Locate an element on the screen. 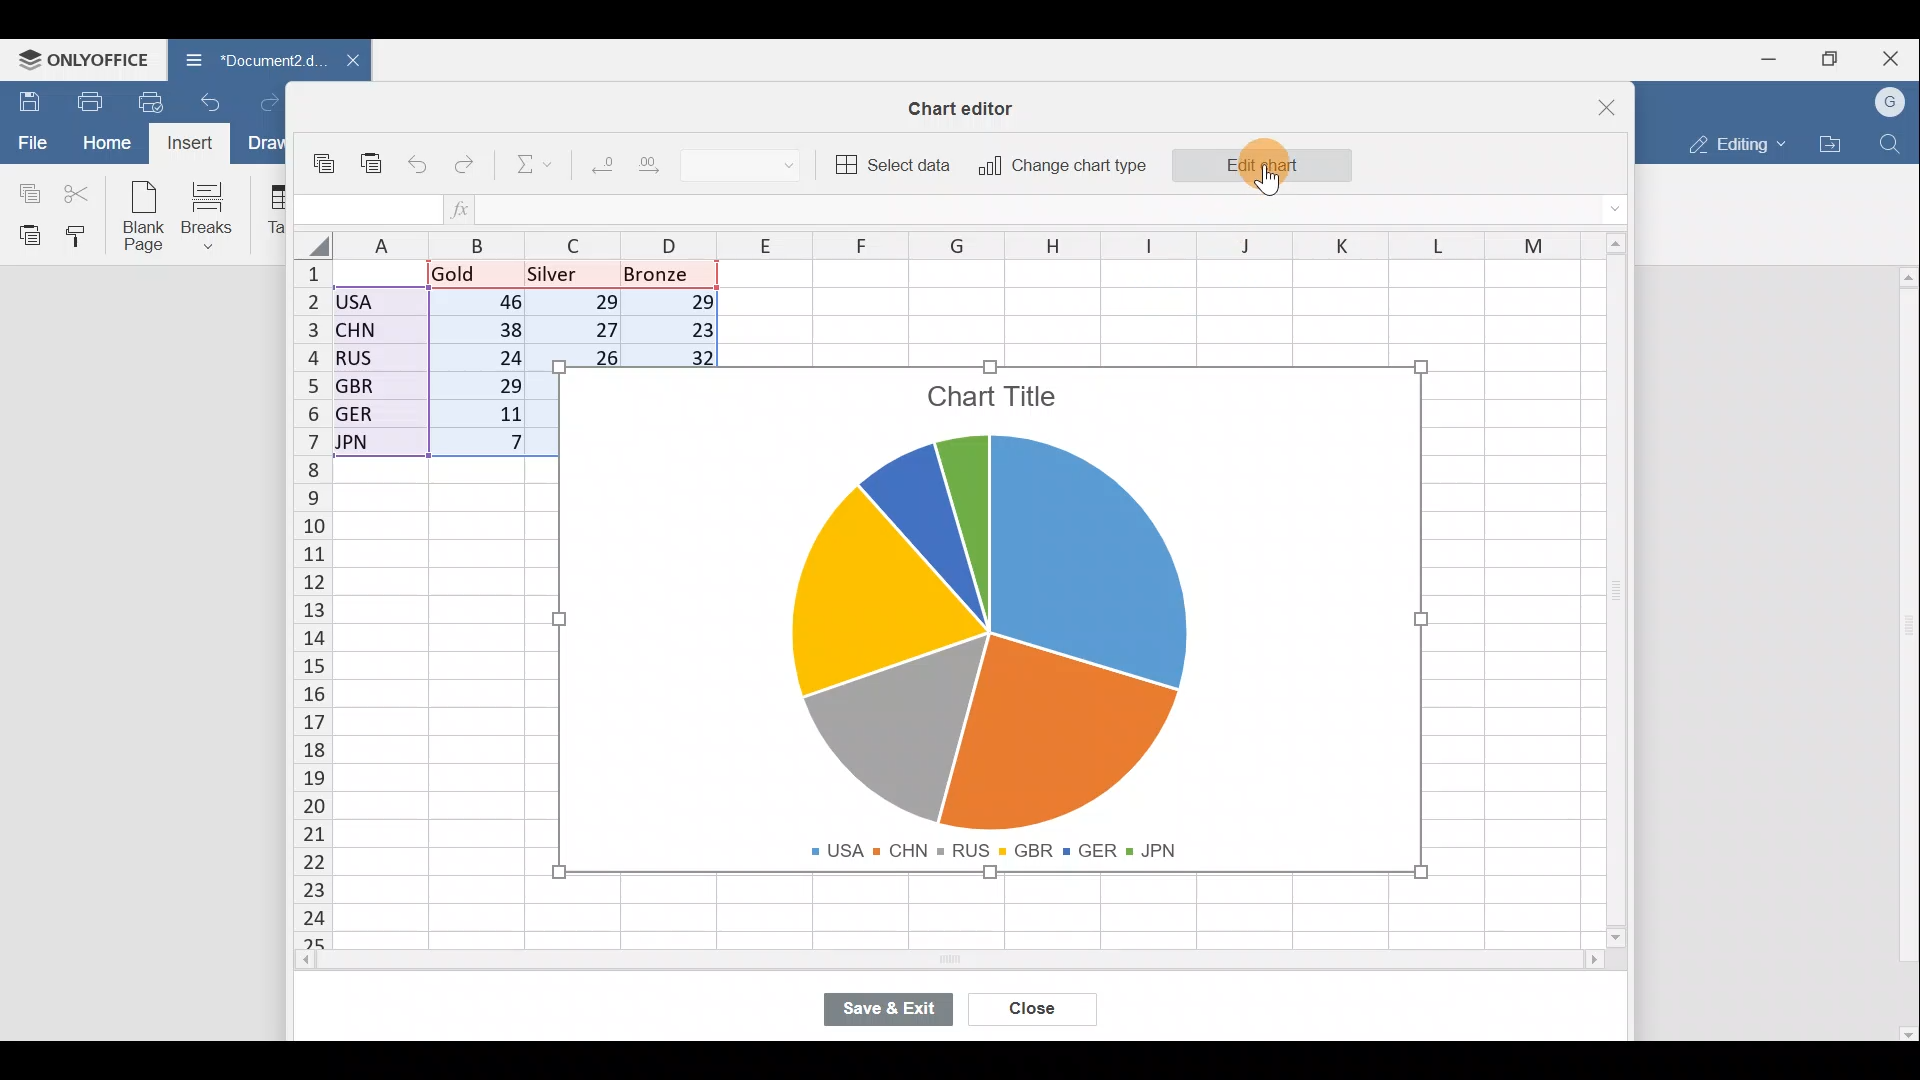  Account name is located at coordinates (1891, 103).